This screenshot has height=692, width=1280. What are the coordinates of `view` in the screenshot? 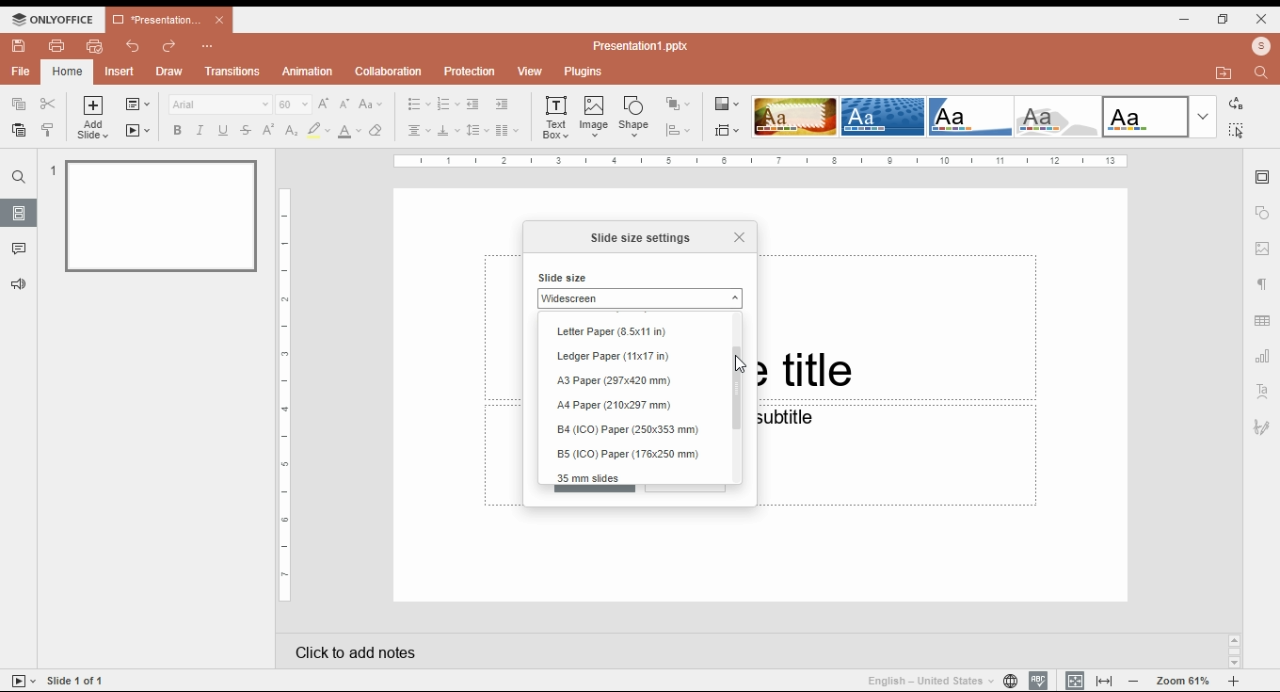 It's located at (529, 72).